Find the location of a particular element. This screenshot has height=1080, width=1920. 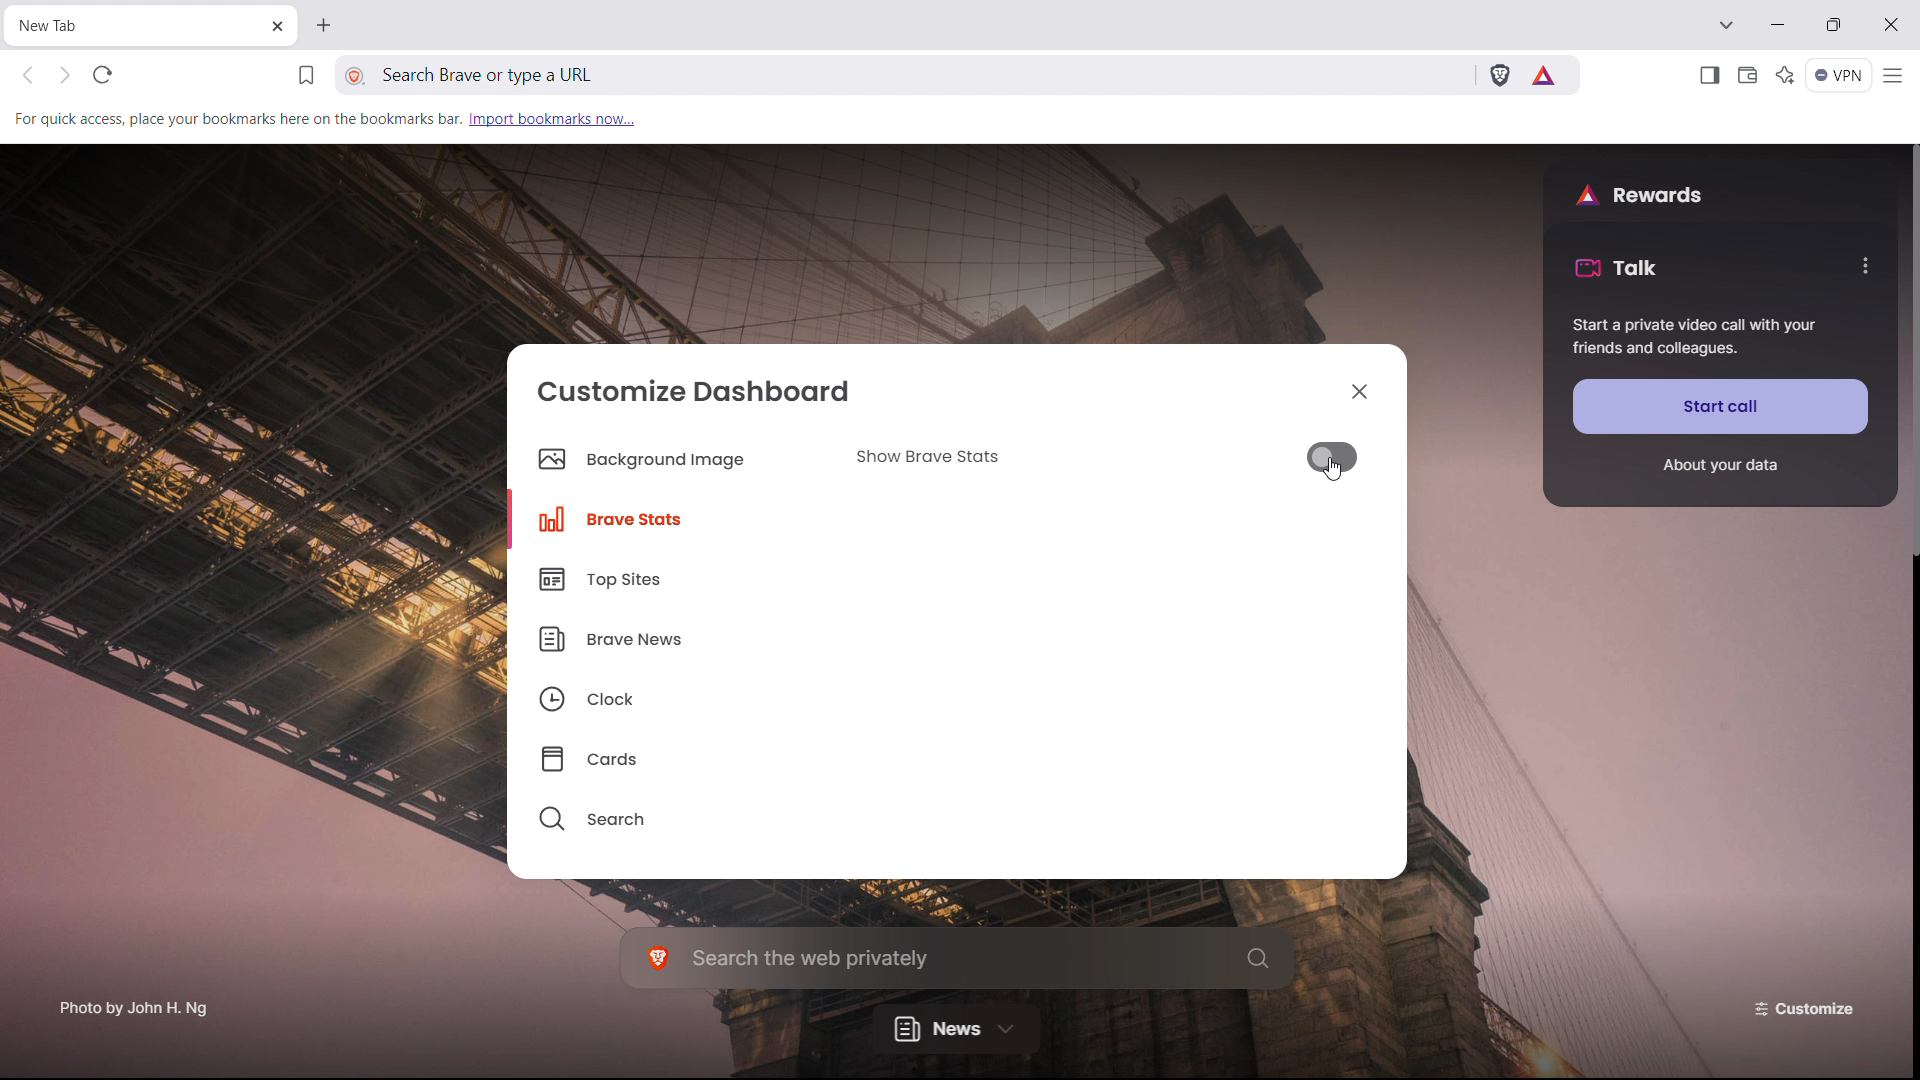

wallet is located at coordinates (1746, 76).